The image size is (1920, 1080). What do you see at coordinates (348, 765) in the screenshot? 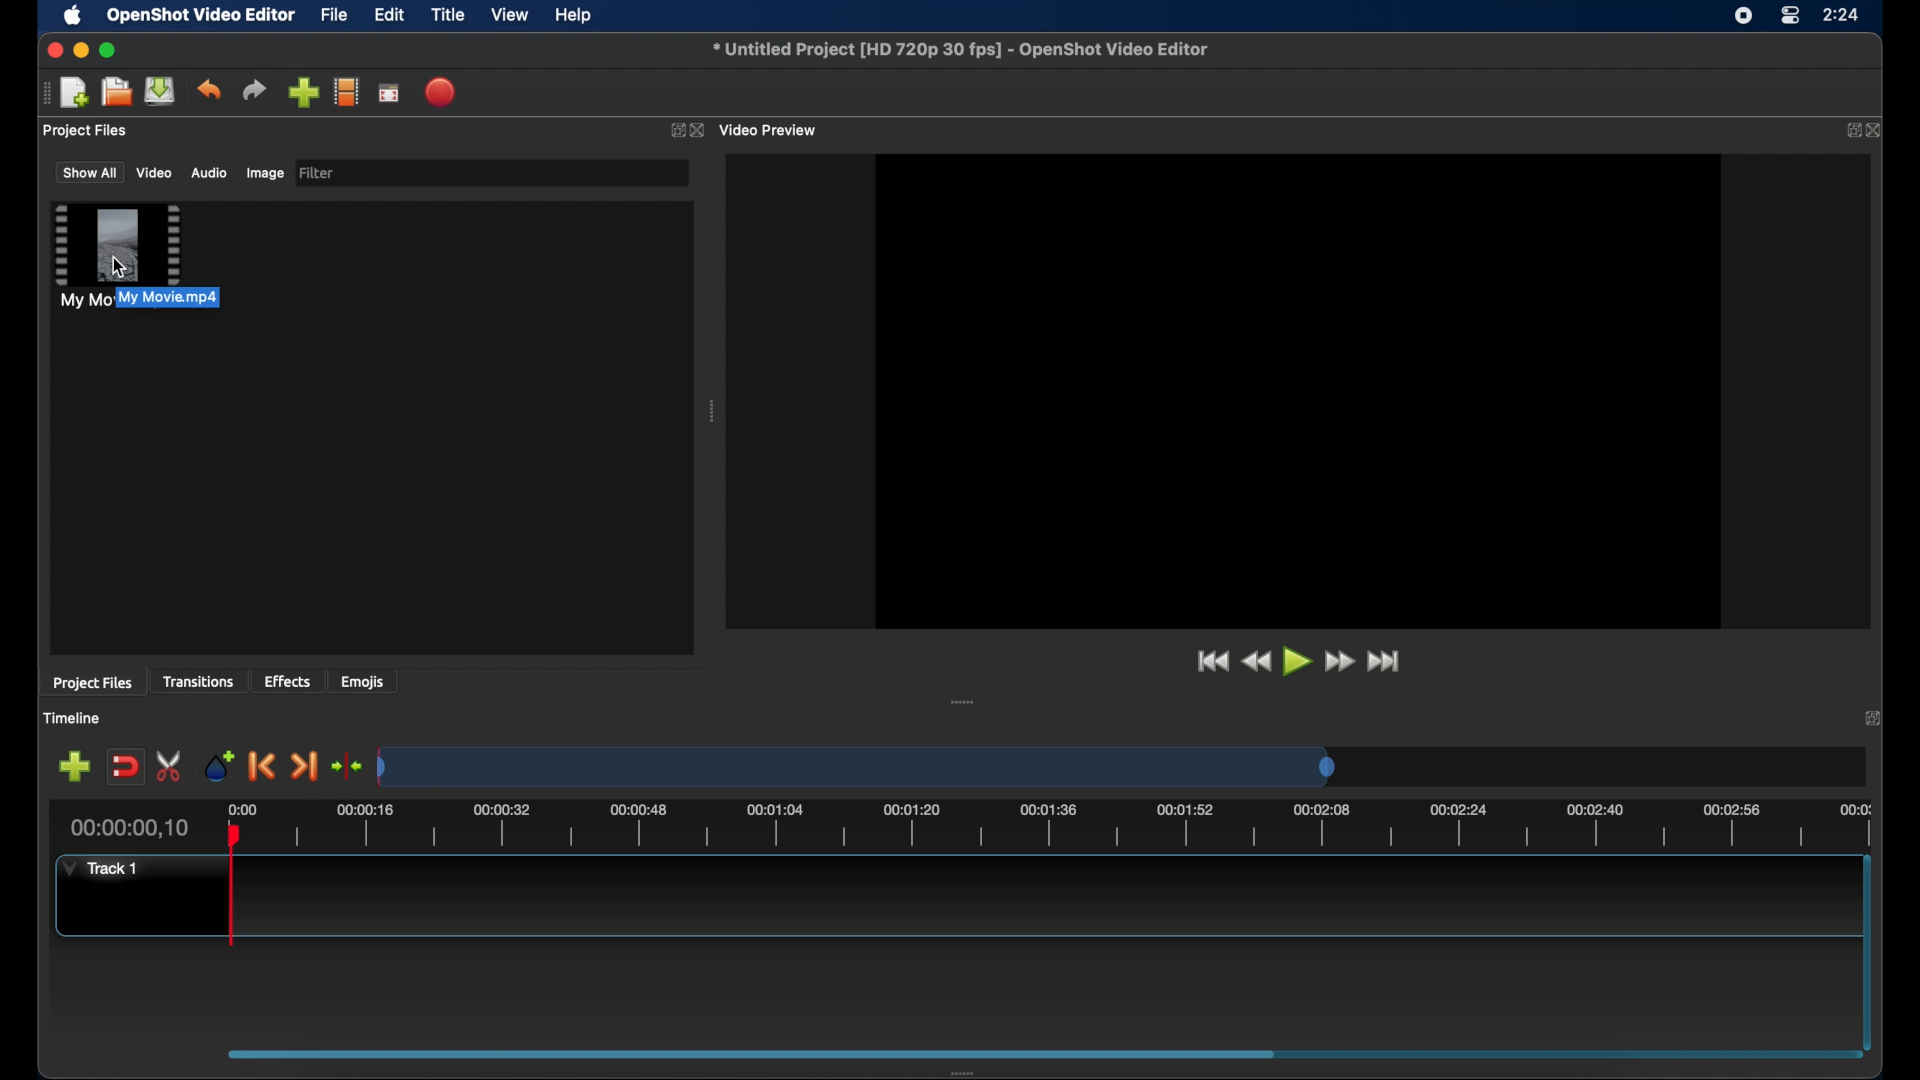
I see `center playhead on the timeline` at bounding box center [348, 765].